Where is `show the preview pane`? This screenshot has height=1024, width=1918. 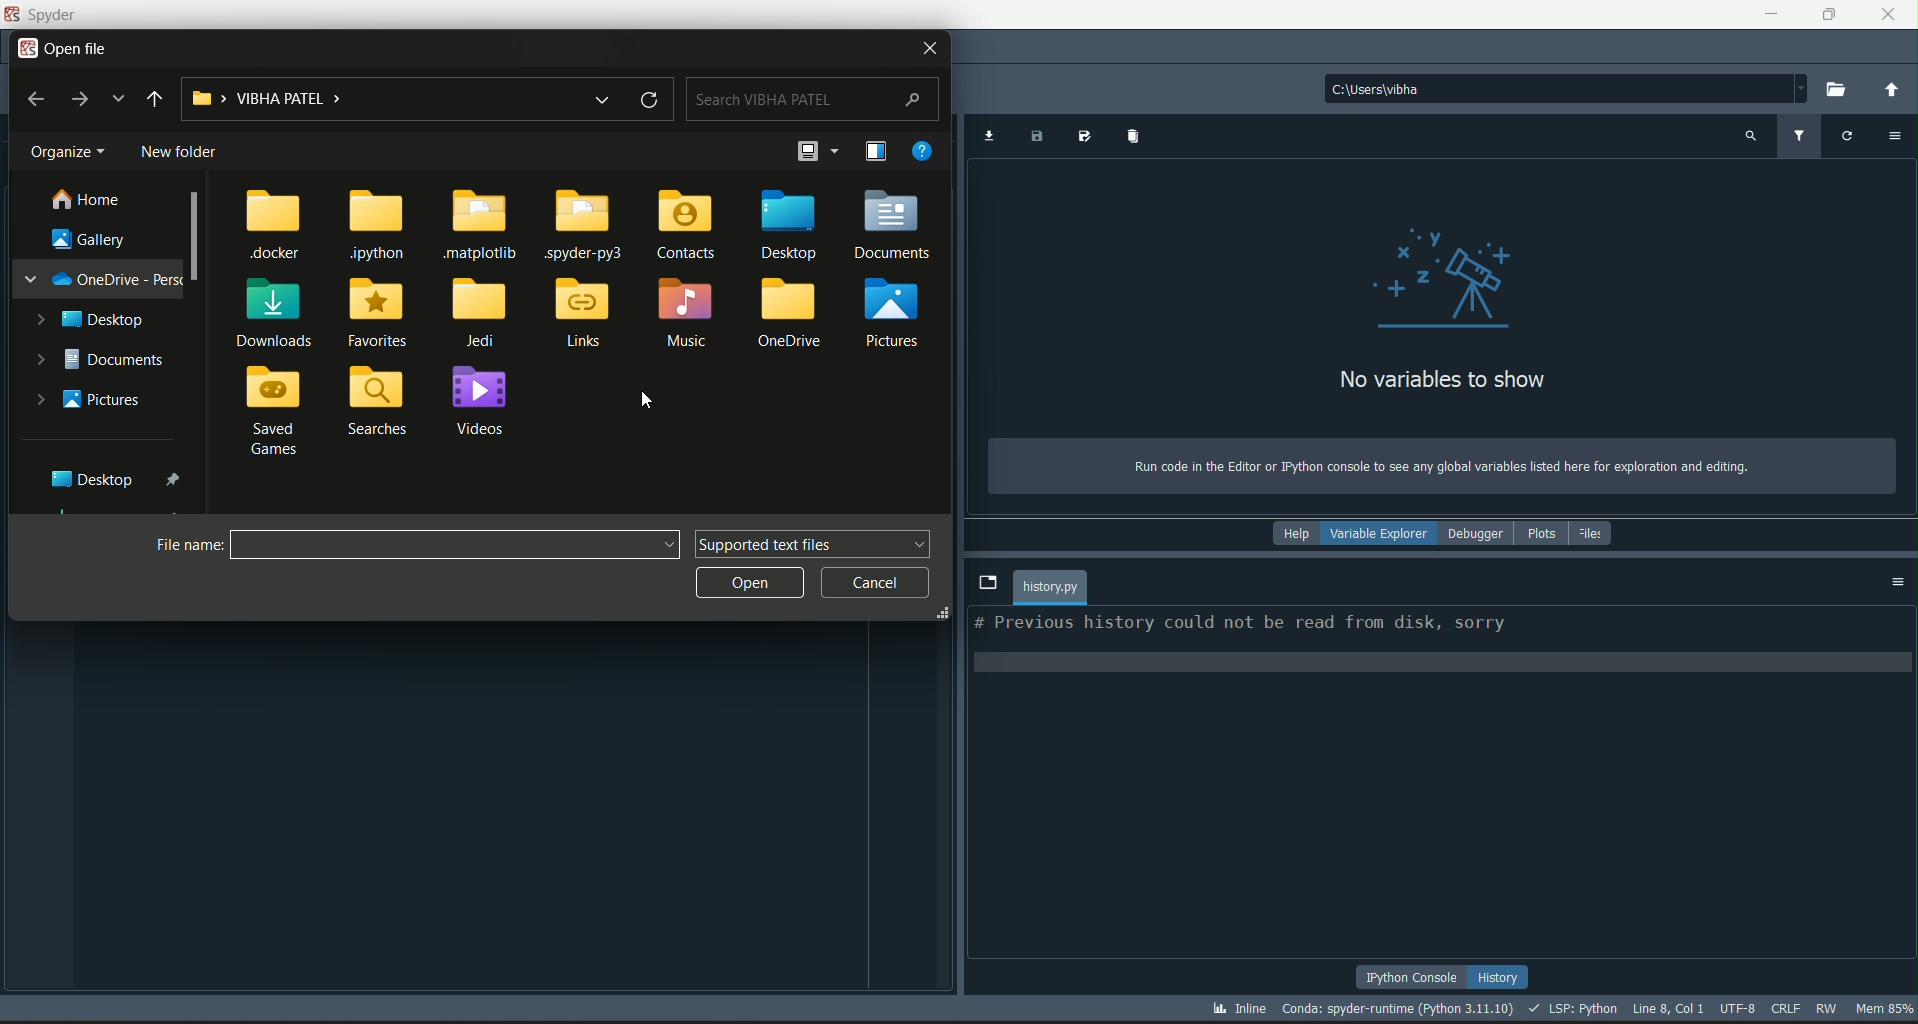
show the preview pane is located at coordinates (876, 150).